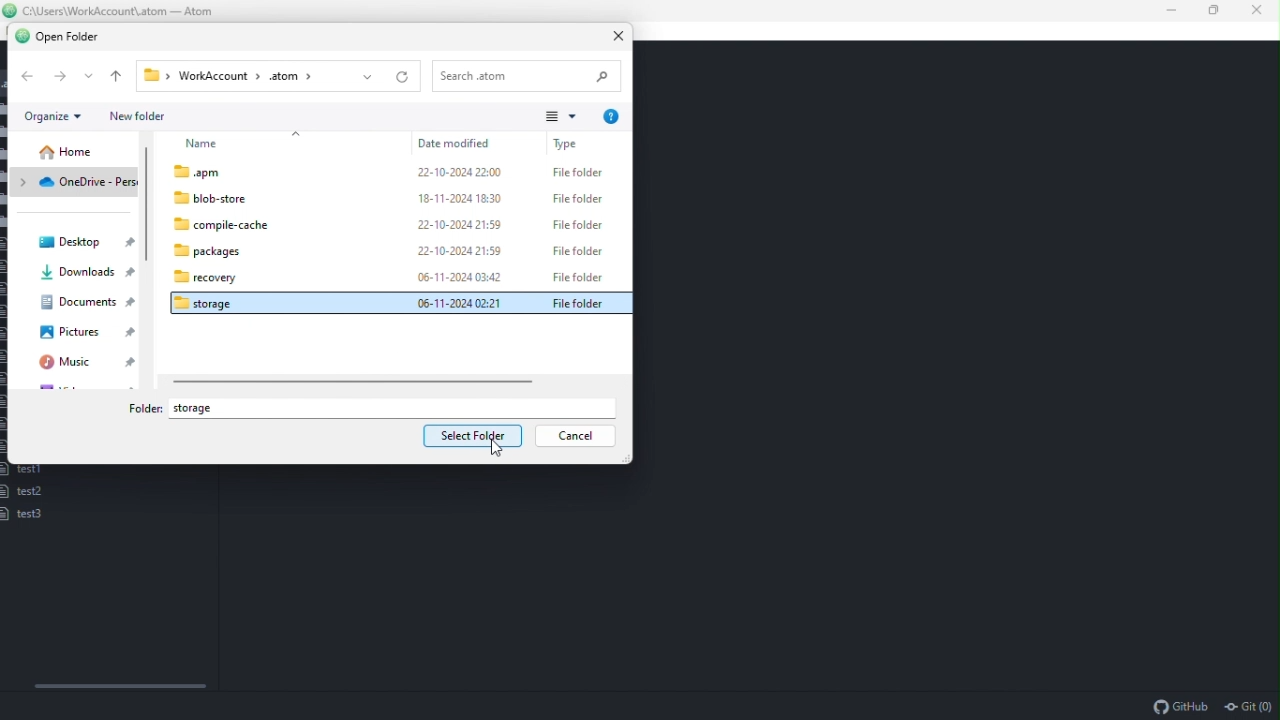  What do you see at coordinates (59, 38) in the screenshot?
I see `Open folder` at bounding box center [59, 38].